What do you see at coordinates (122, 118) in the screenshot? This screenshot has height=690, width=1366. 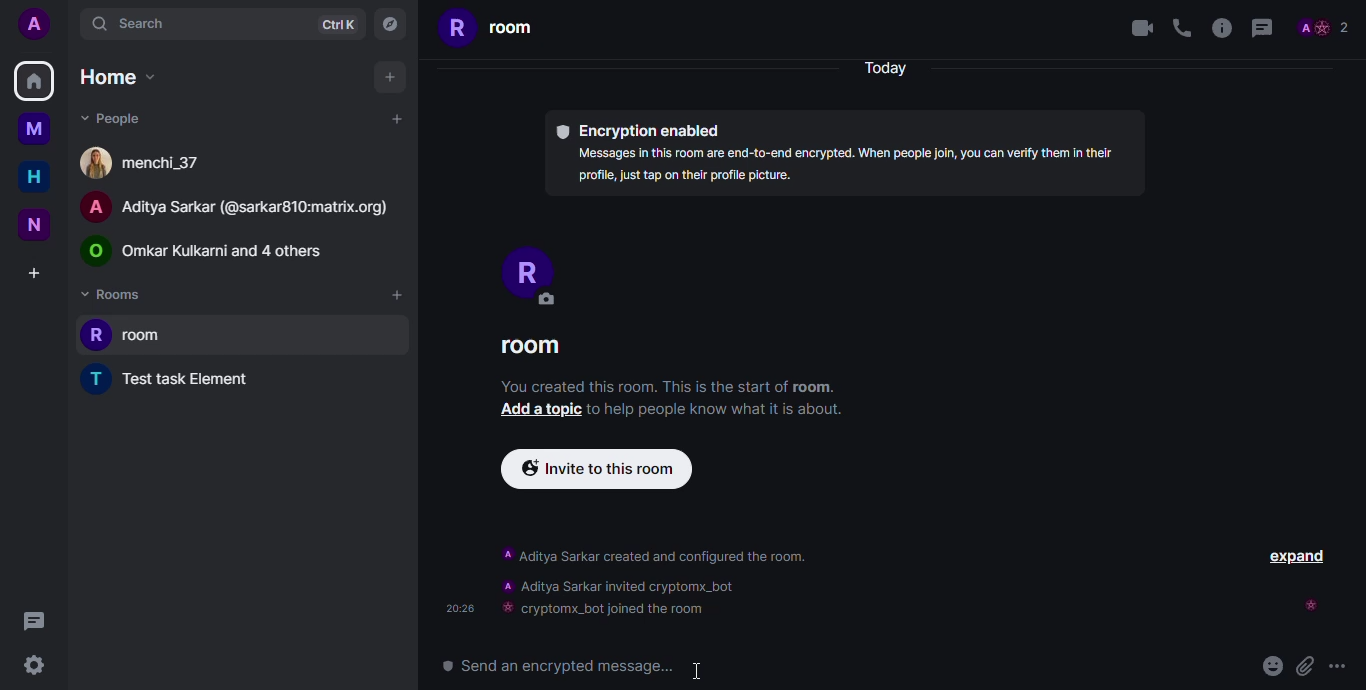 I see `people` at bounding box center [122, 118].